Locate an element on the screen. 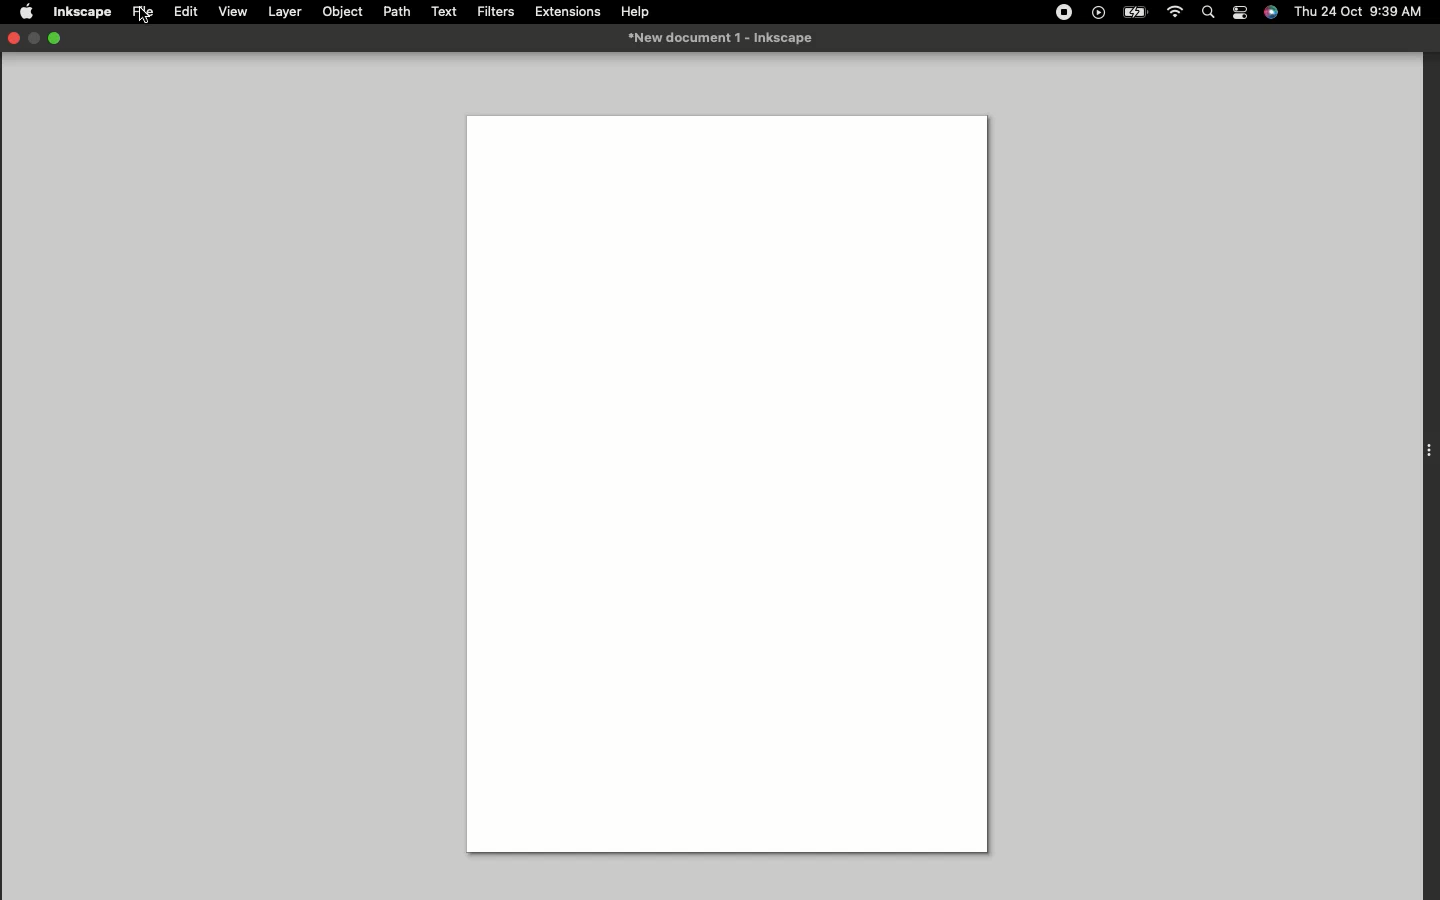 This screenshot has width=1440, height=900. Video player is located at coordinates (1100, 14).